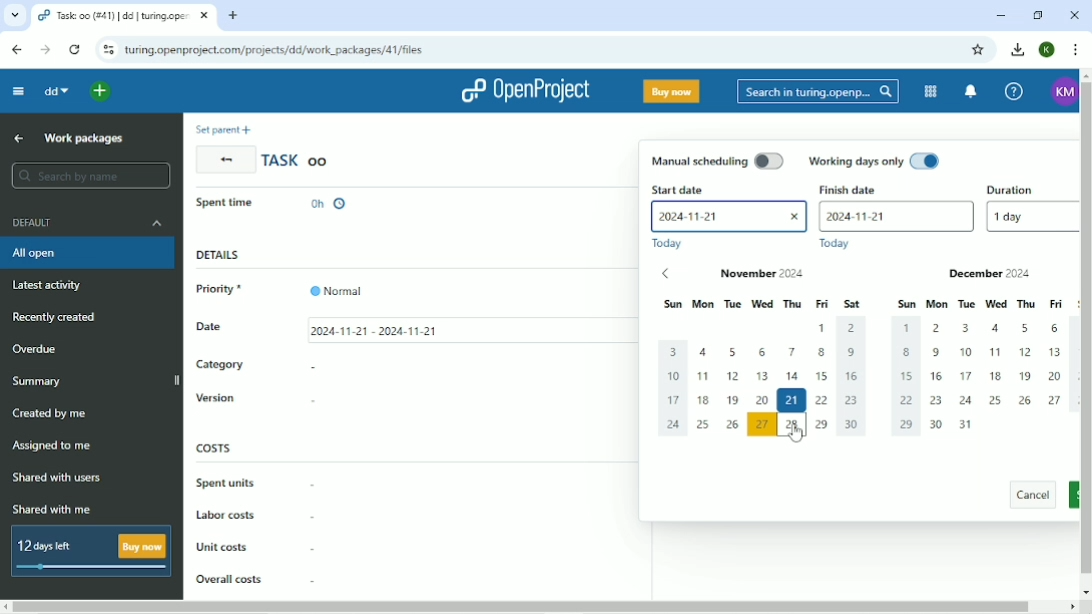 Image resolution: width=1092 pixels, height=614 pixels. Describe the element at coordinates (53, 509) in the screenshot. I see `Shared with me` at that location.